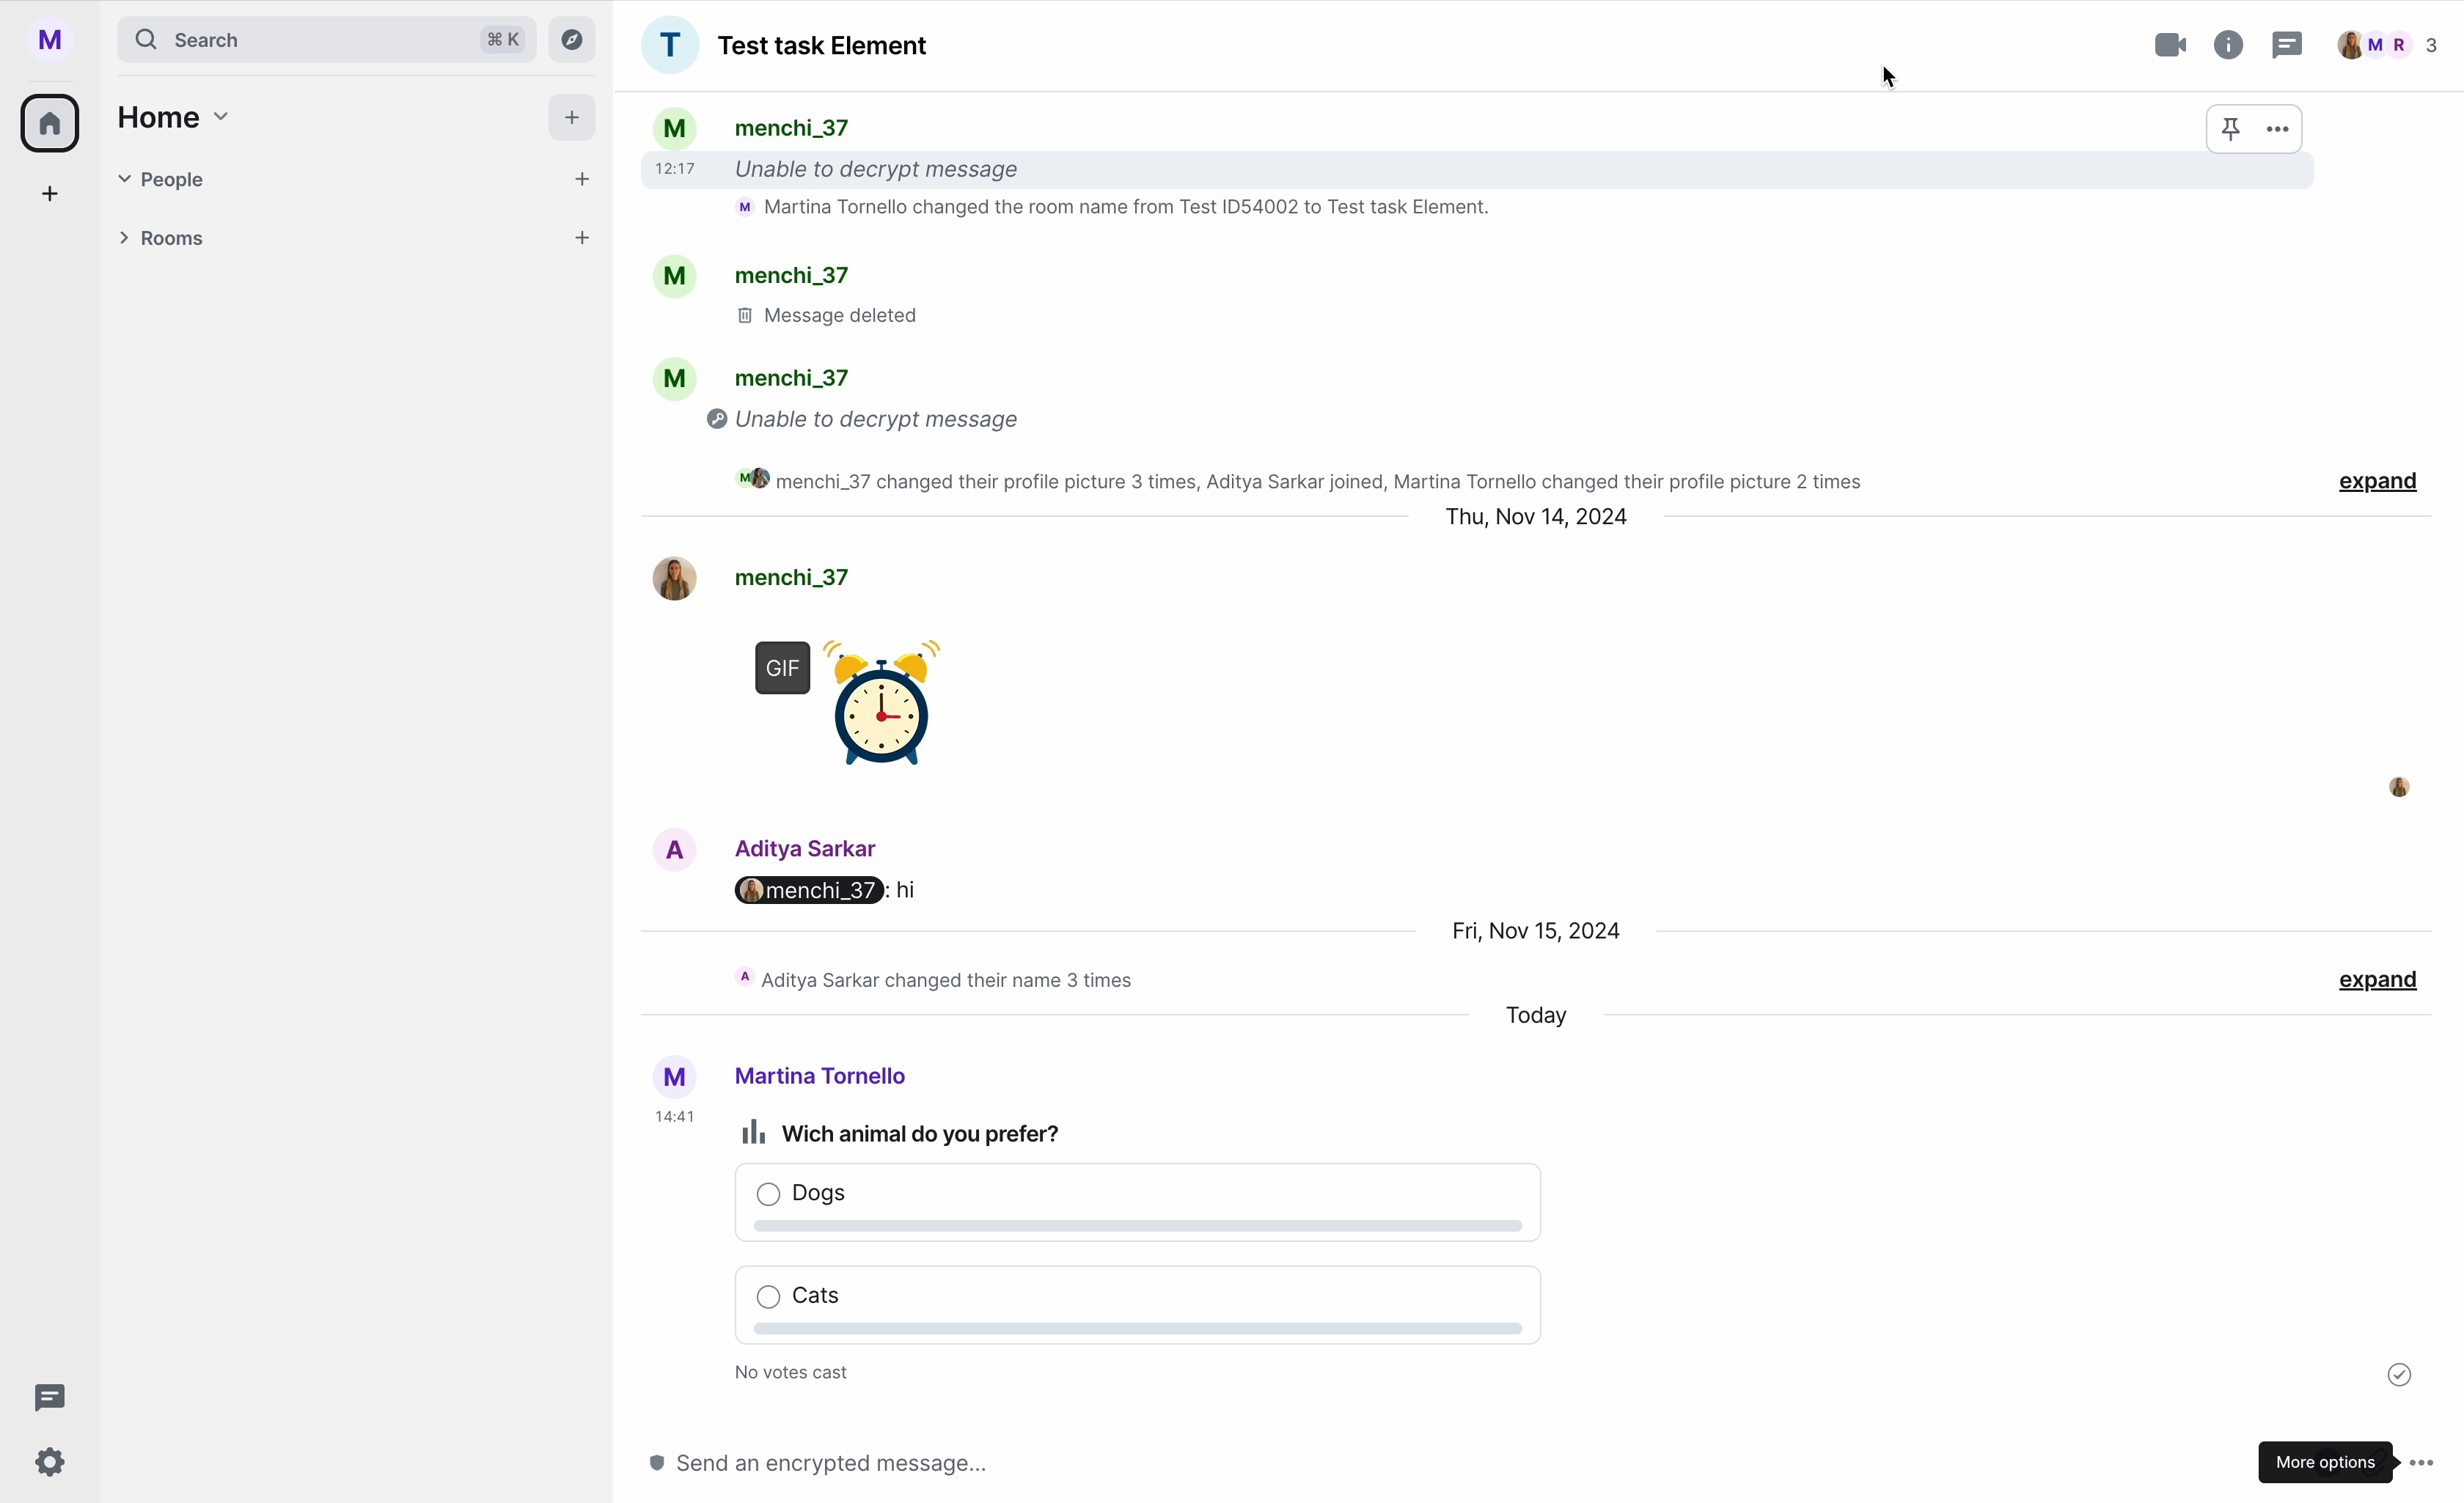 The height and width of the screenshot is (1503, 2464). Describe the element at coordinates (1889, 78) in the screenshot. I see `cursor` at that location.